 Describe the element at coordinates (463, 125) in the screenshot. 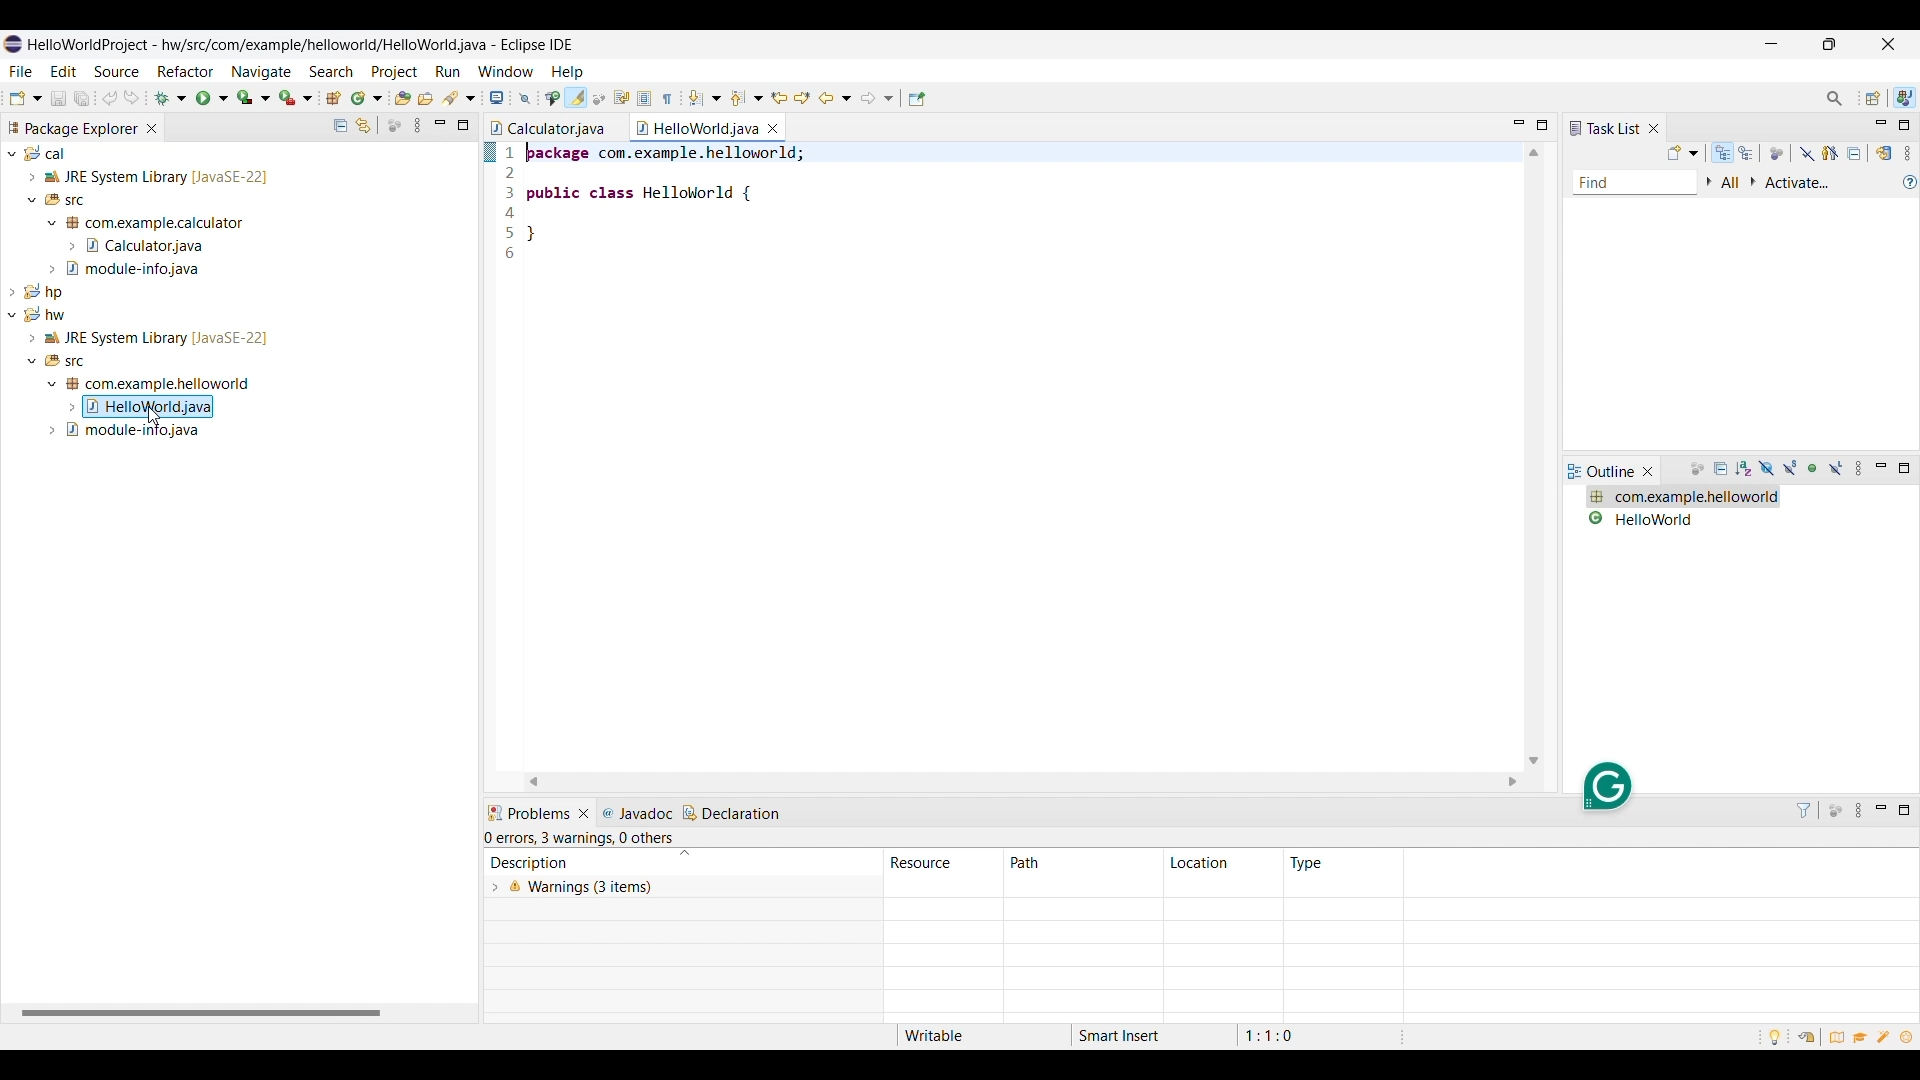

I see `Maximize` at that location.